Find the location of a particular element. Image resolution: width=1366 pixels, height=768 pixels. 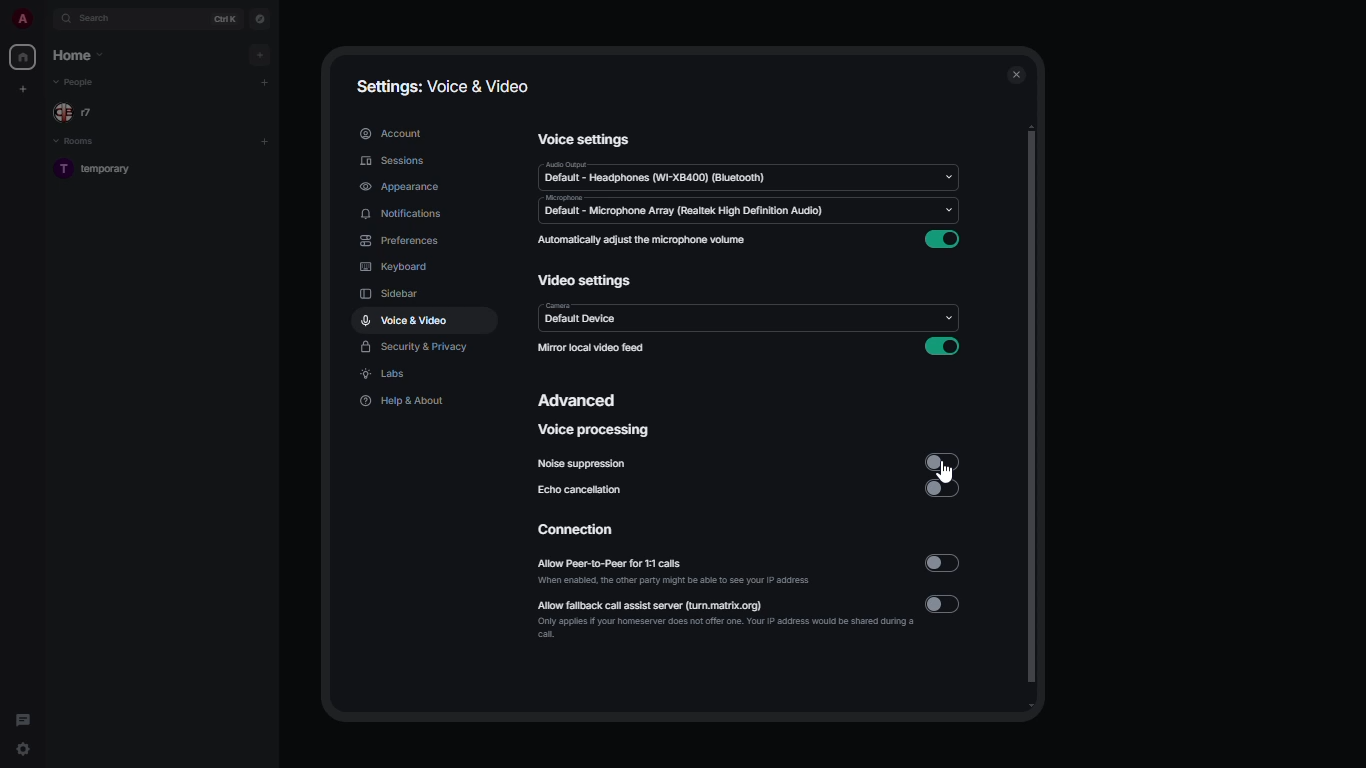

ctrl K is located at coordinates (226, 18).